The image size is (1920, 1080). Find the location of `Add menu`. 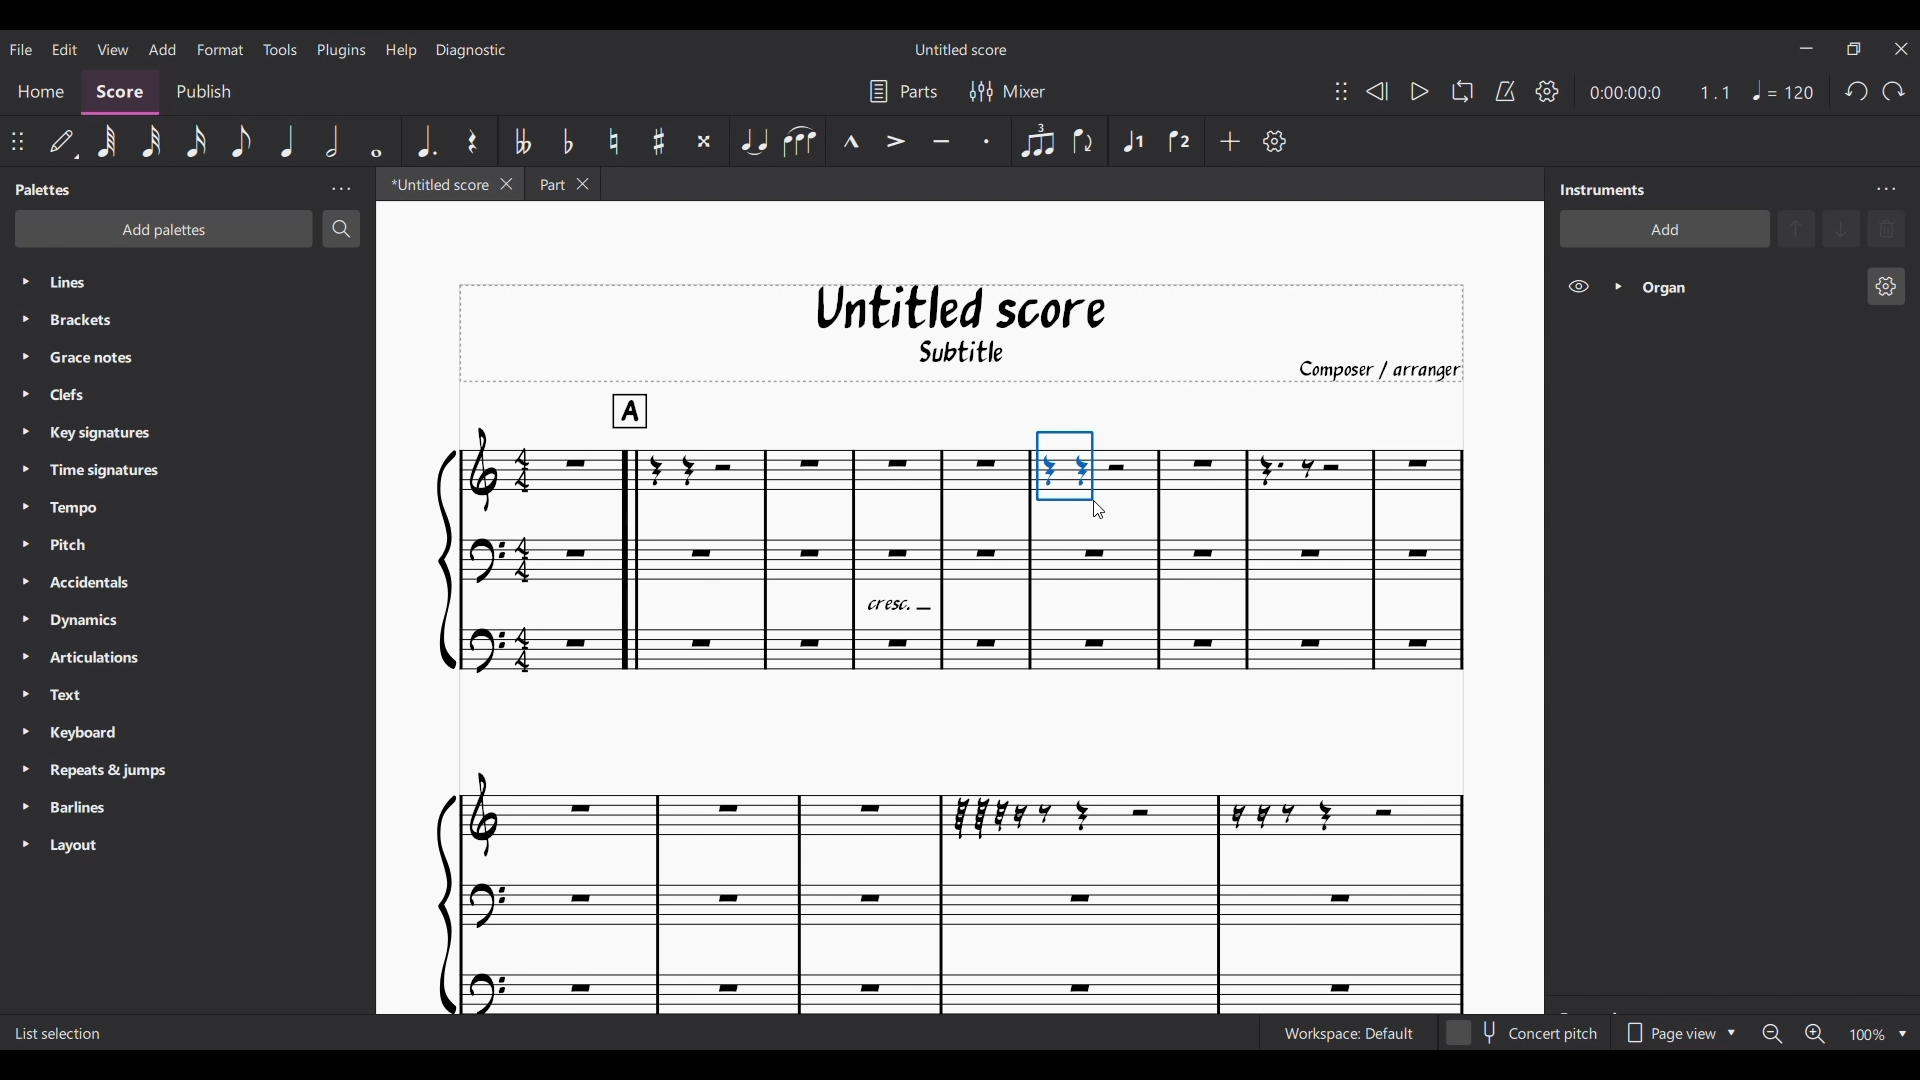

Add menu is located at coordinates (162, 48).